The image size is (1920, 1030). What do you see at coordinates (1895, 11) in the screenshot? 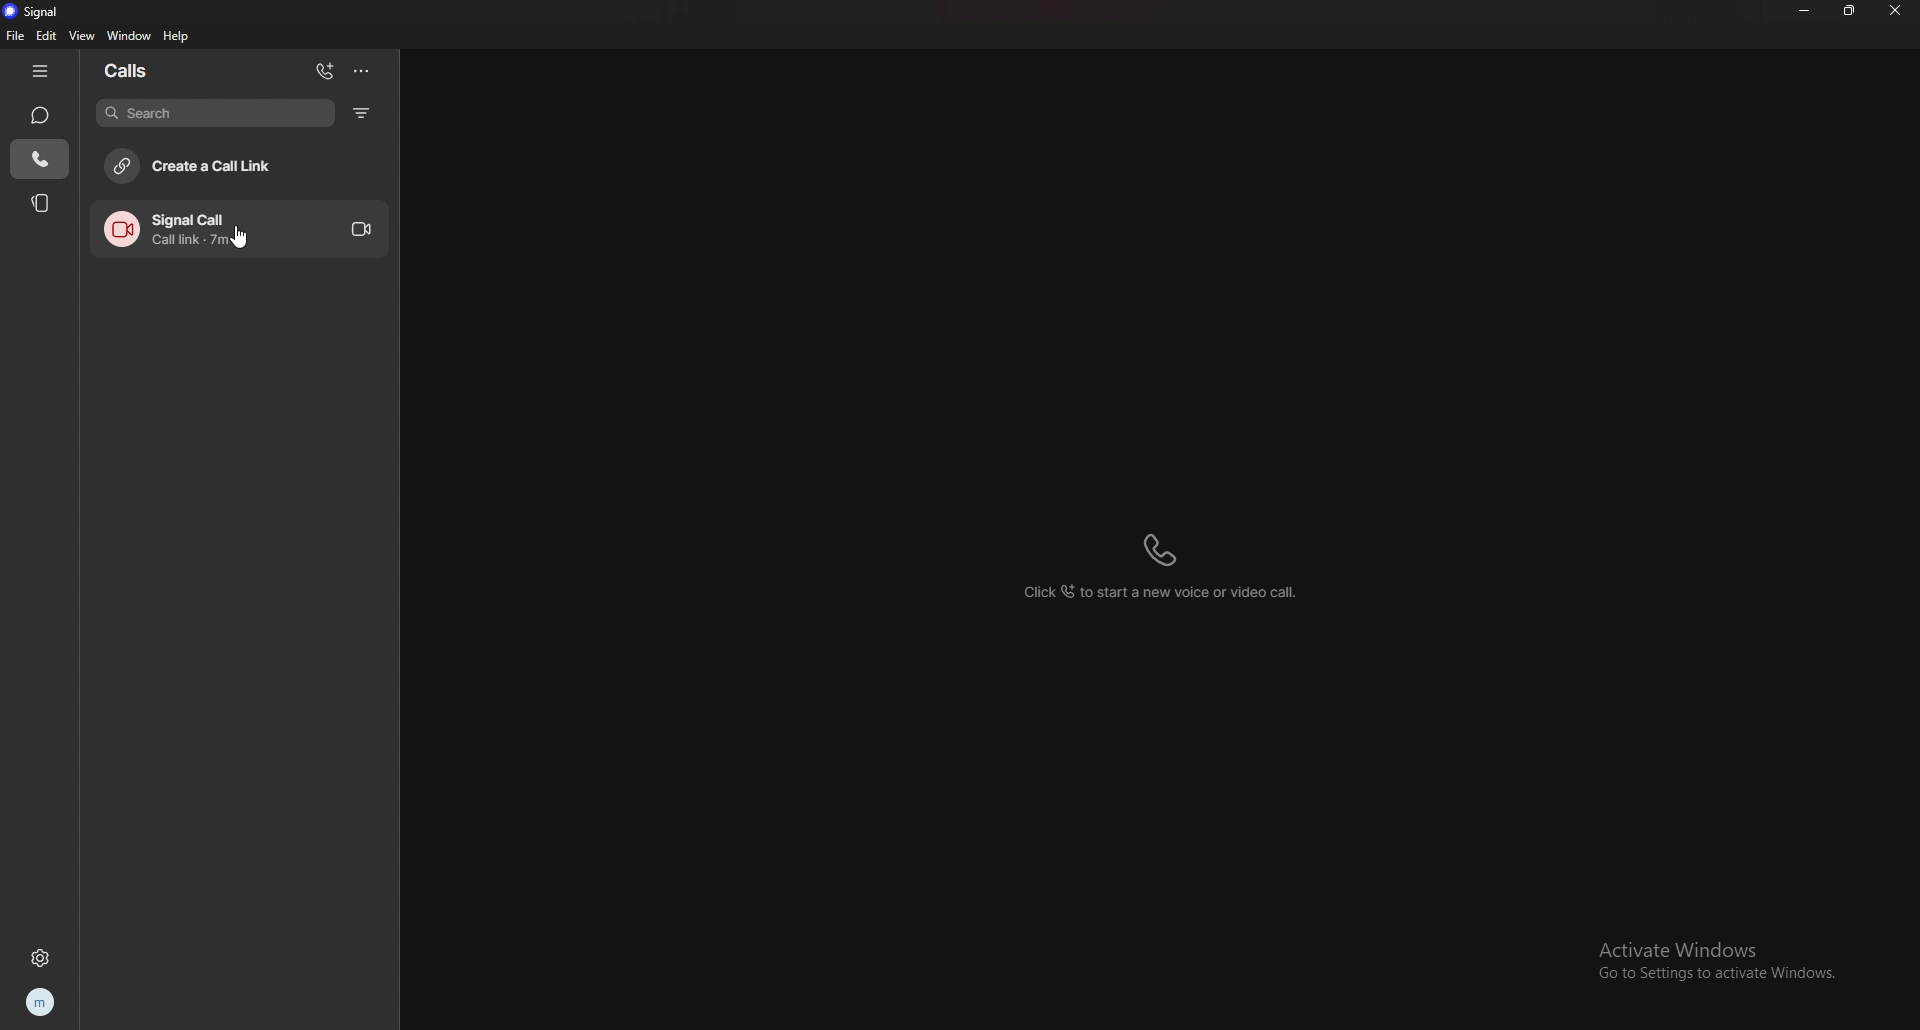
I see `close` at bounding box center [1895, 11].